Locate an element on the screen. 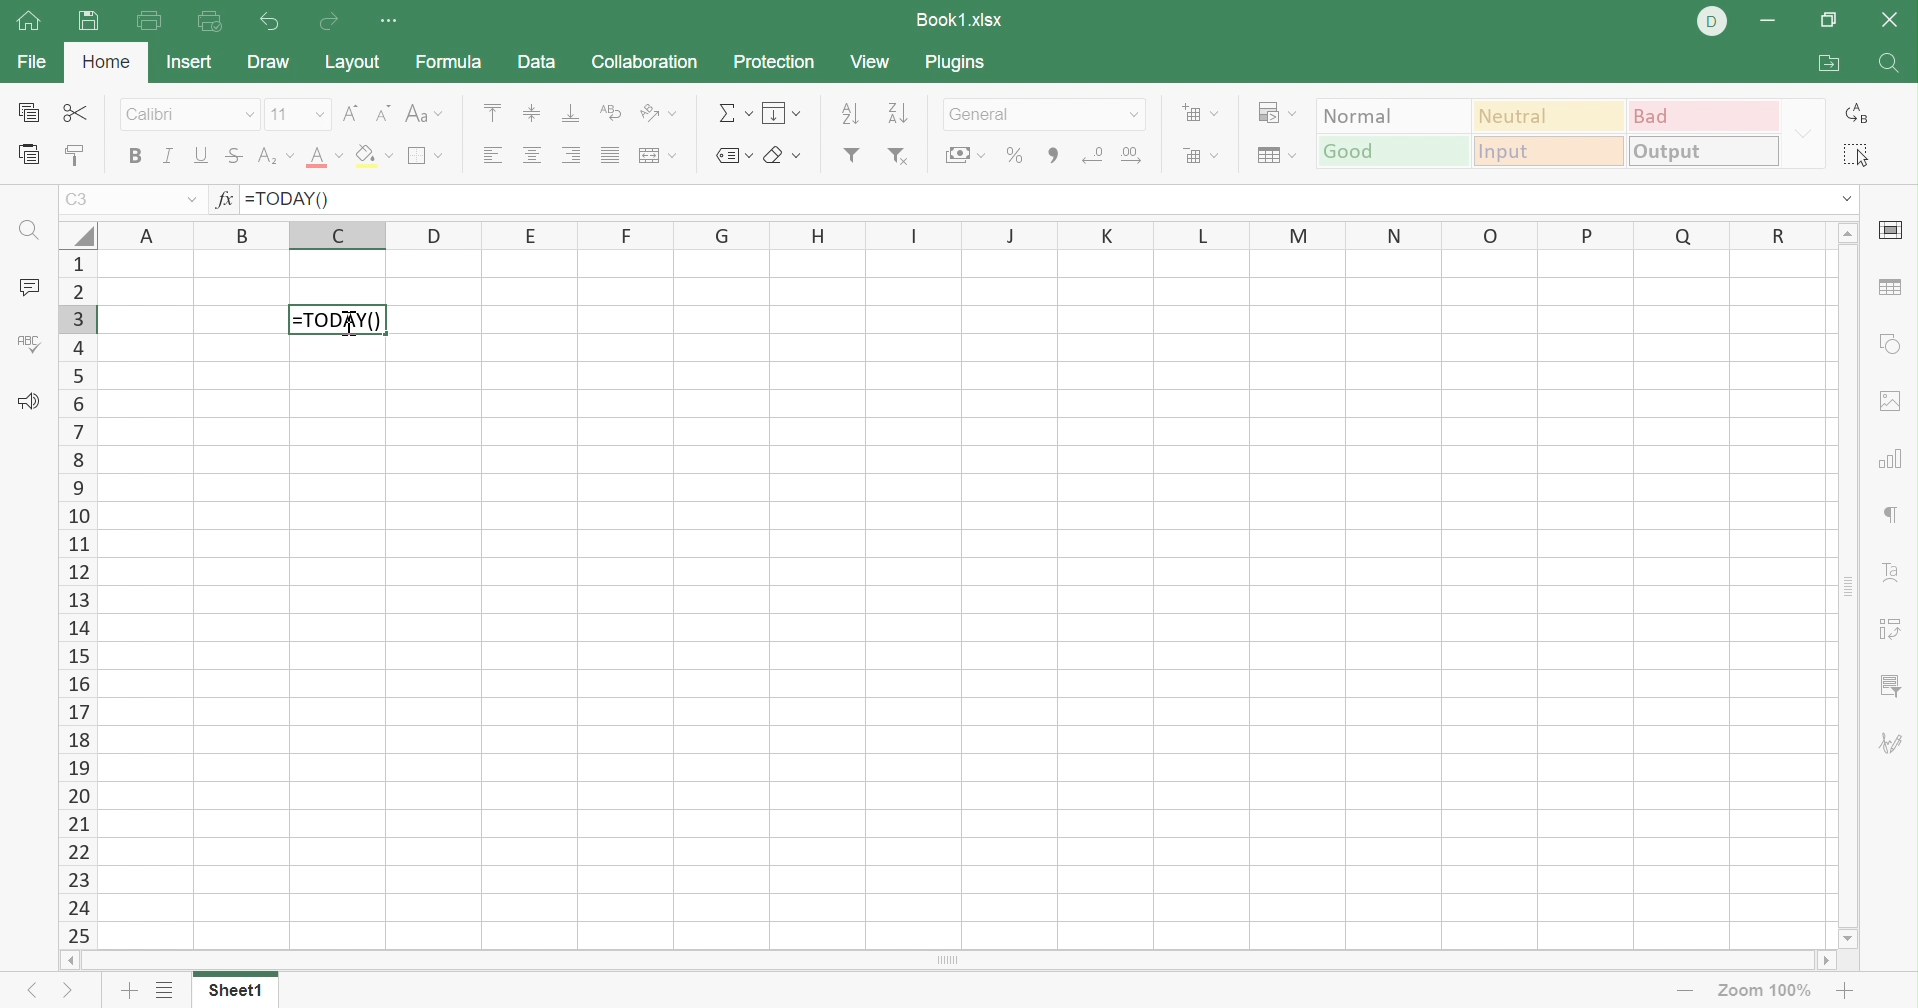 Image resolution: width=1918 pixels, height=1008 pixels. Merge and center is located at coordinates (659, 155).